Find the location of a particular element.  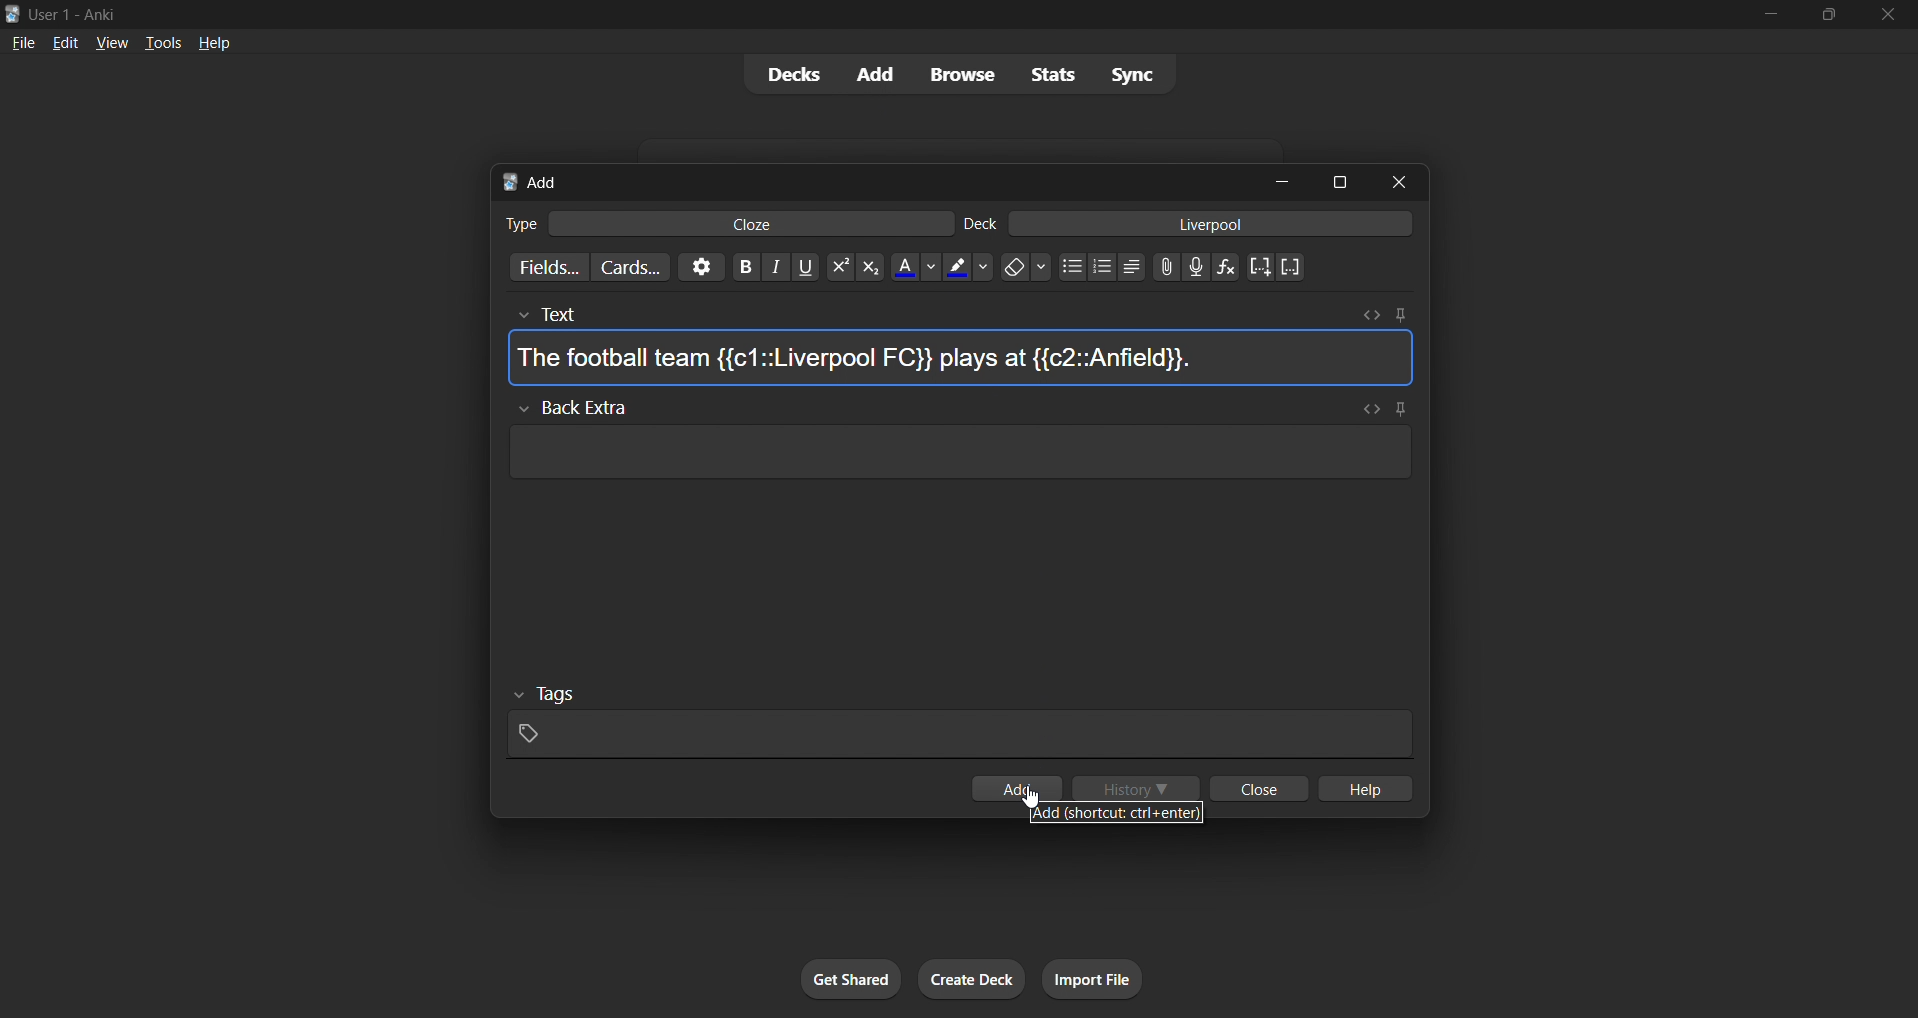

card back extra field is located at coordinates (954, 458).